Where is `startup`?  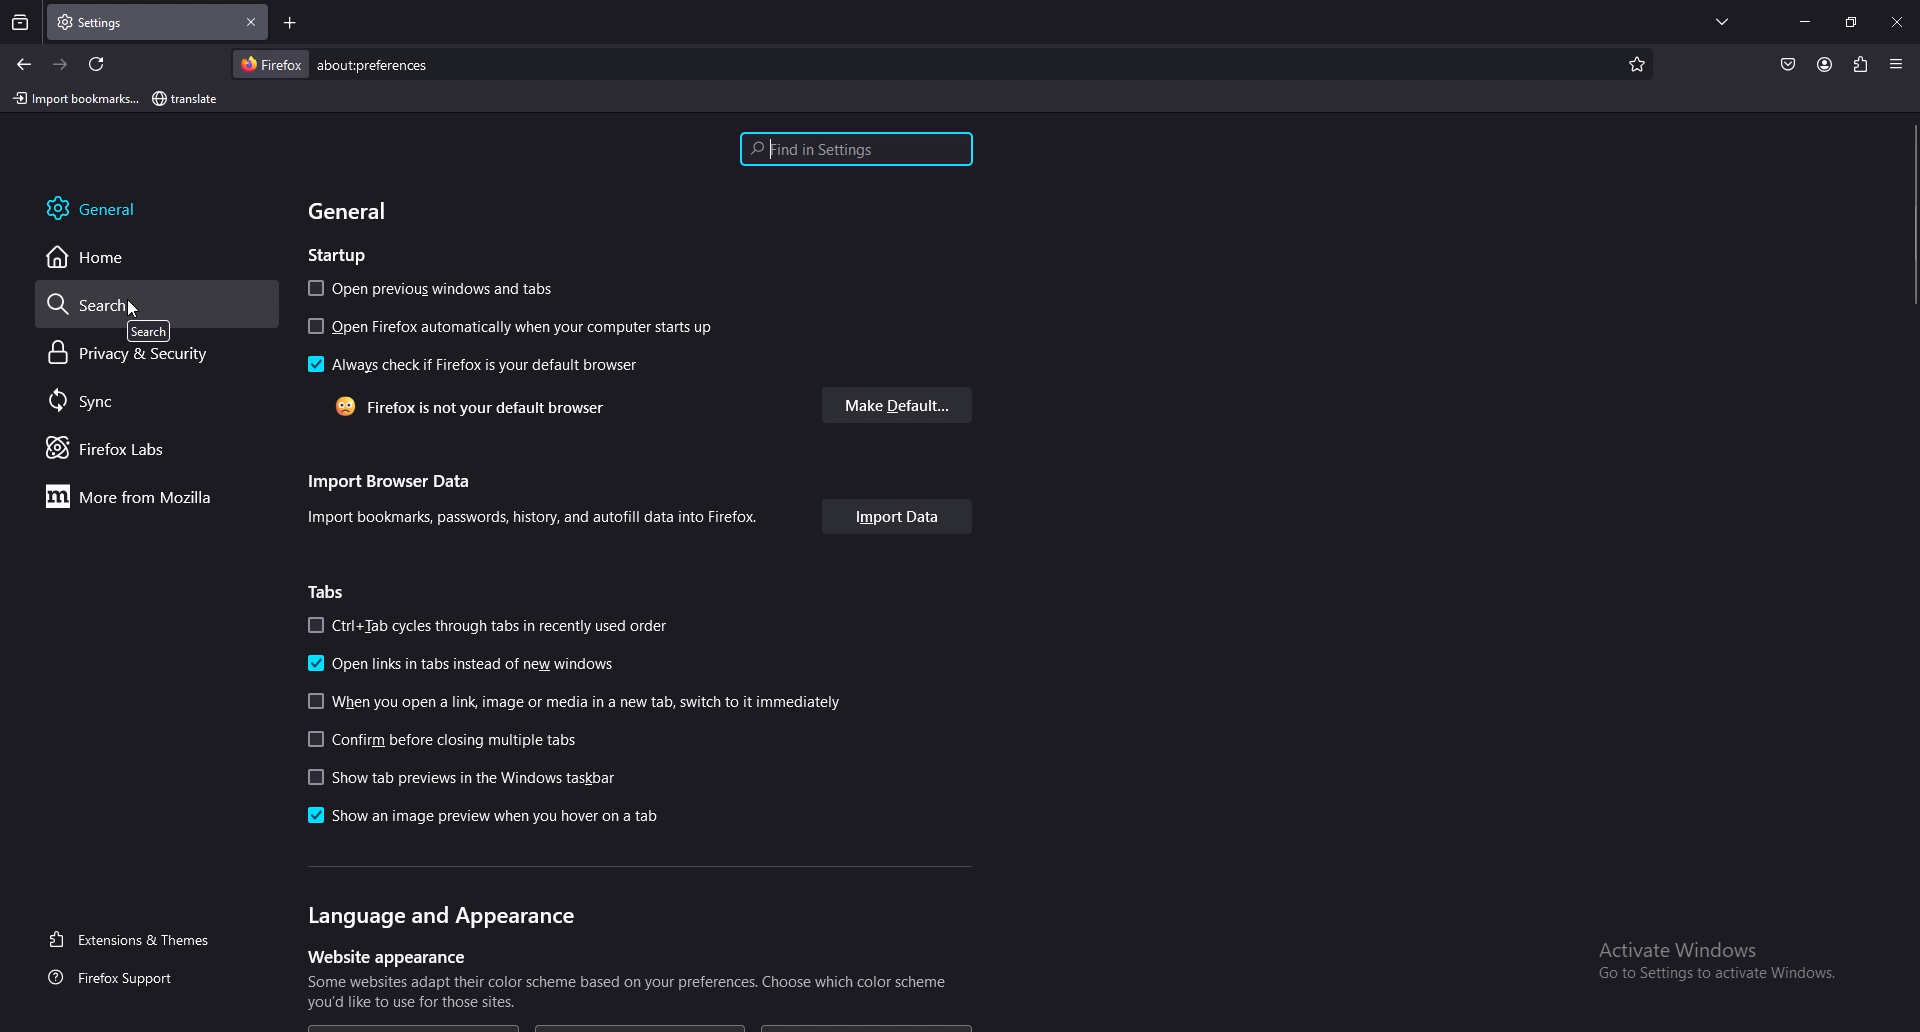 startup is located at coordinates (343, 256).